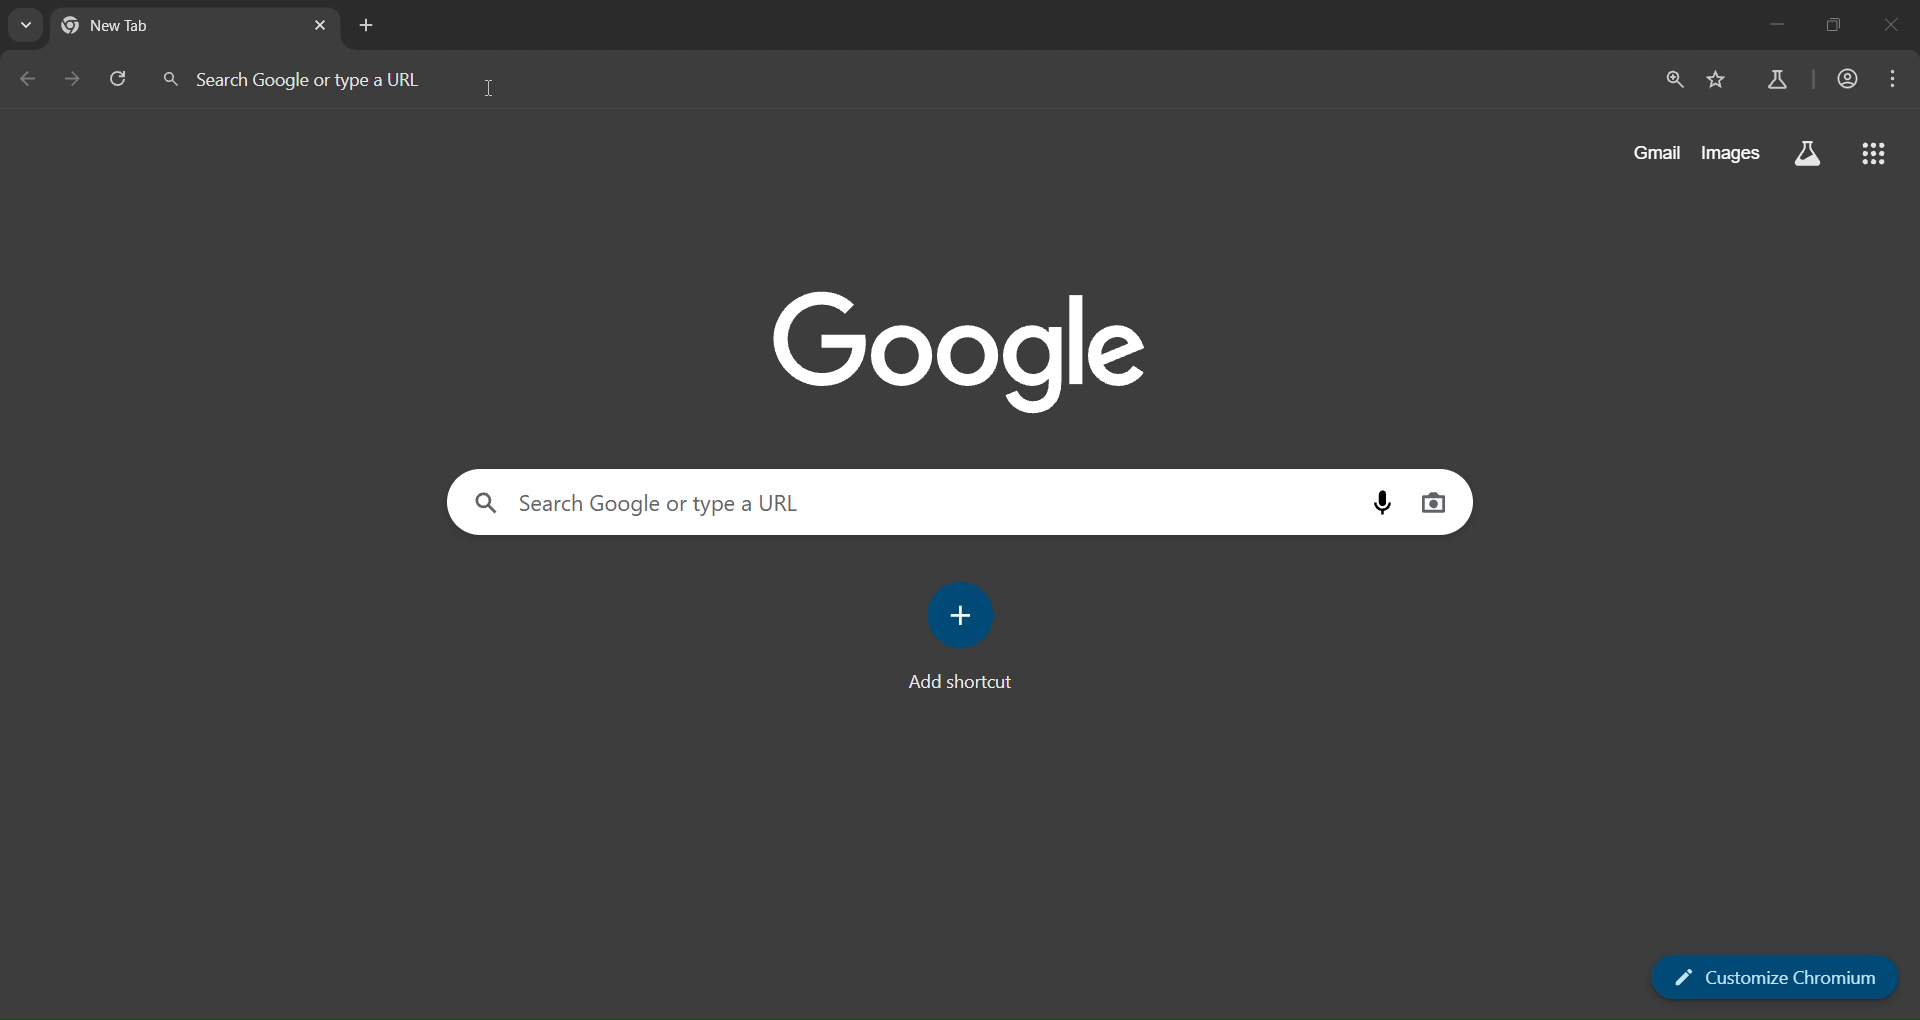  What do you see at coordinates (1722, 85) in the screenshot?
I see `add bookmark` at bounding box center [1722, 85].